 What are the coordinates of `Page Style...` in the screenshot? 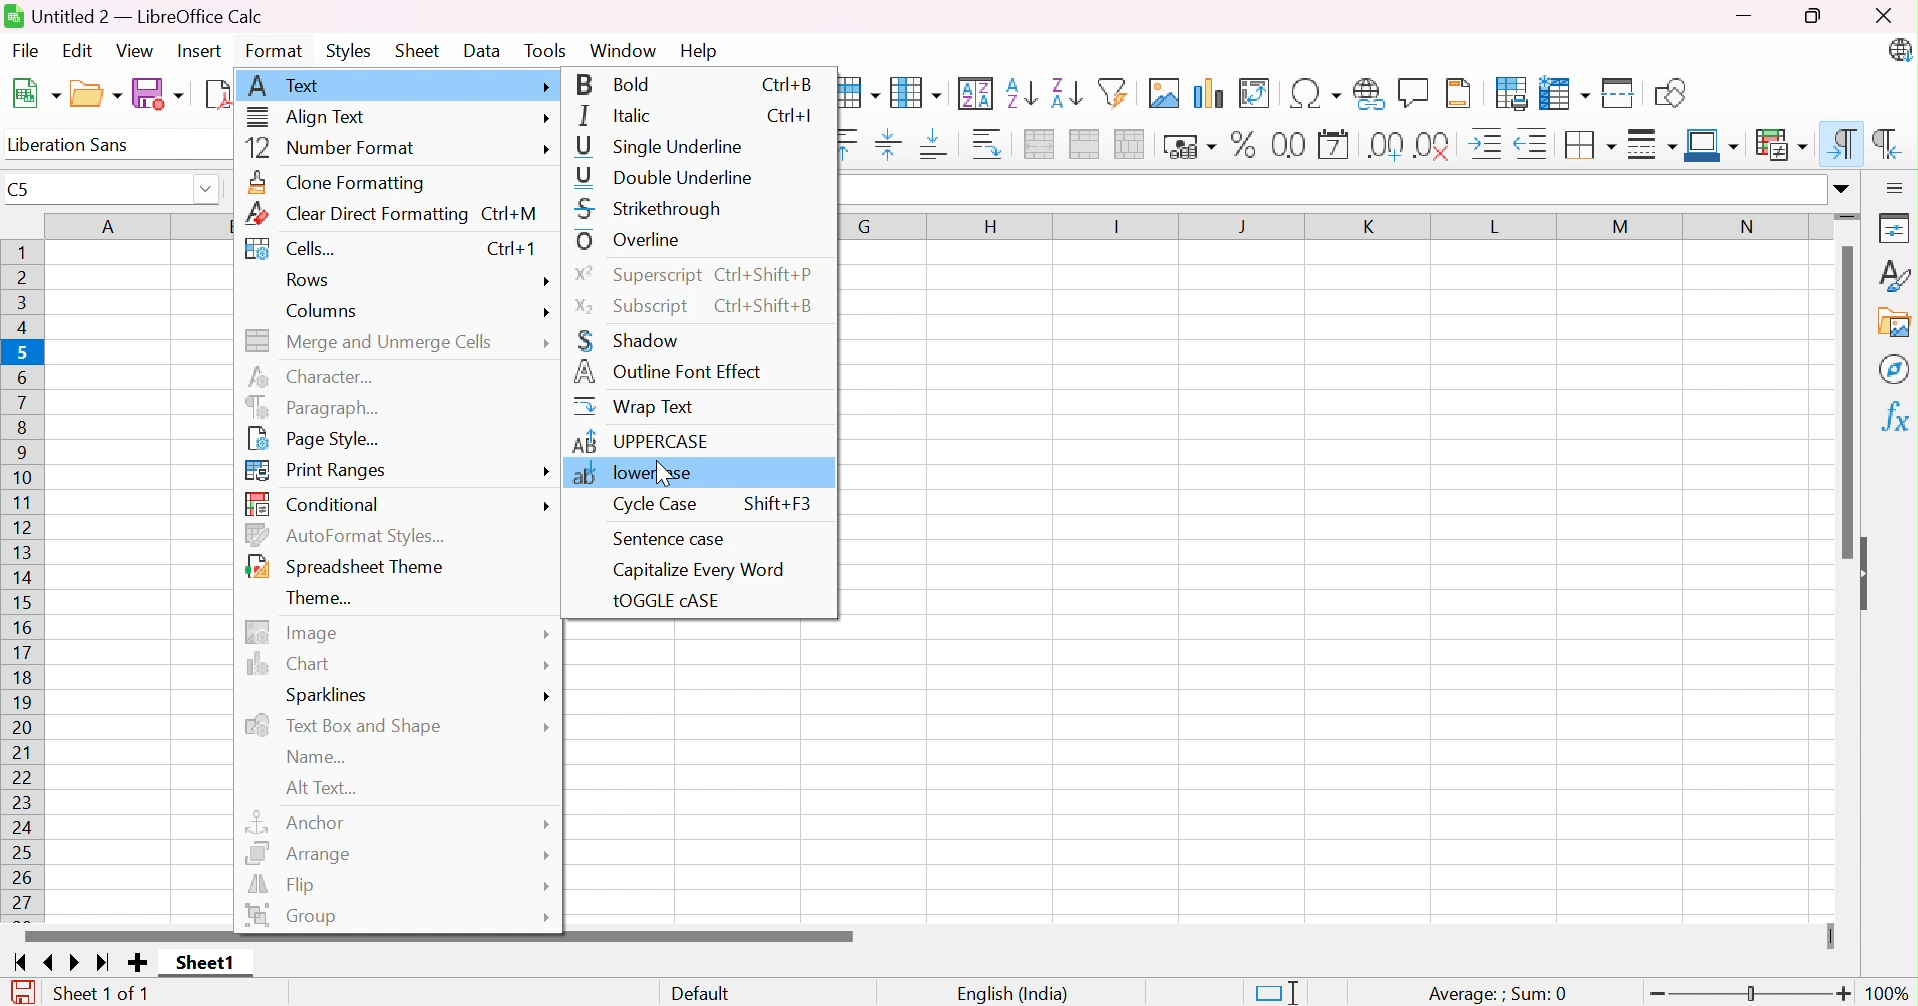 It's located at (310, 438).